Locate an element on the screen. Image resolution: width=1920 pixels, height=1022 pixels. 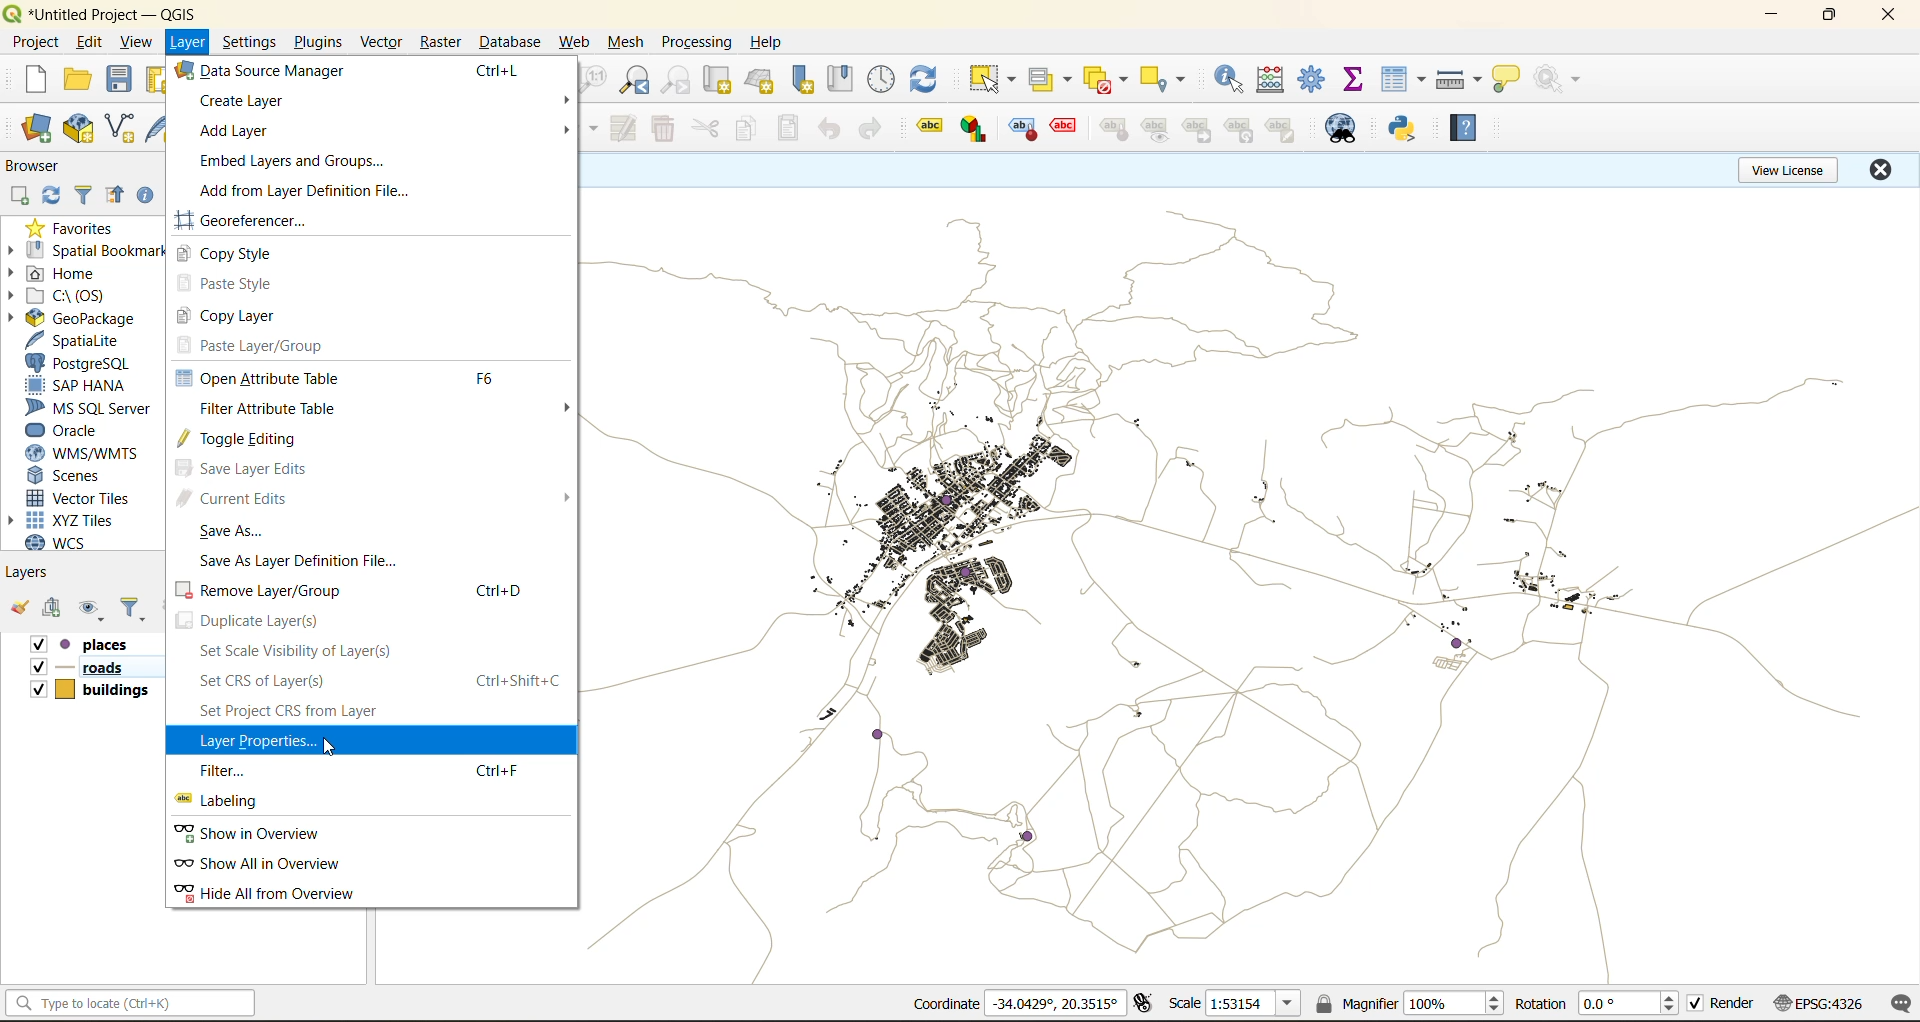
show in overview is located at coordinates (270, 834).